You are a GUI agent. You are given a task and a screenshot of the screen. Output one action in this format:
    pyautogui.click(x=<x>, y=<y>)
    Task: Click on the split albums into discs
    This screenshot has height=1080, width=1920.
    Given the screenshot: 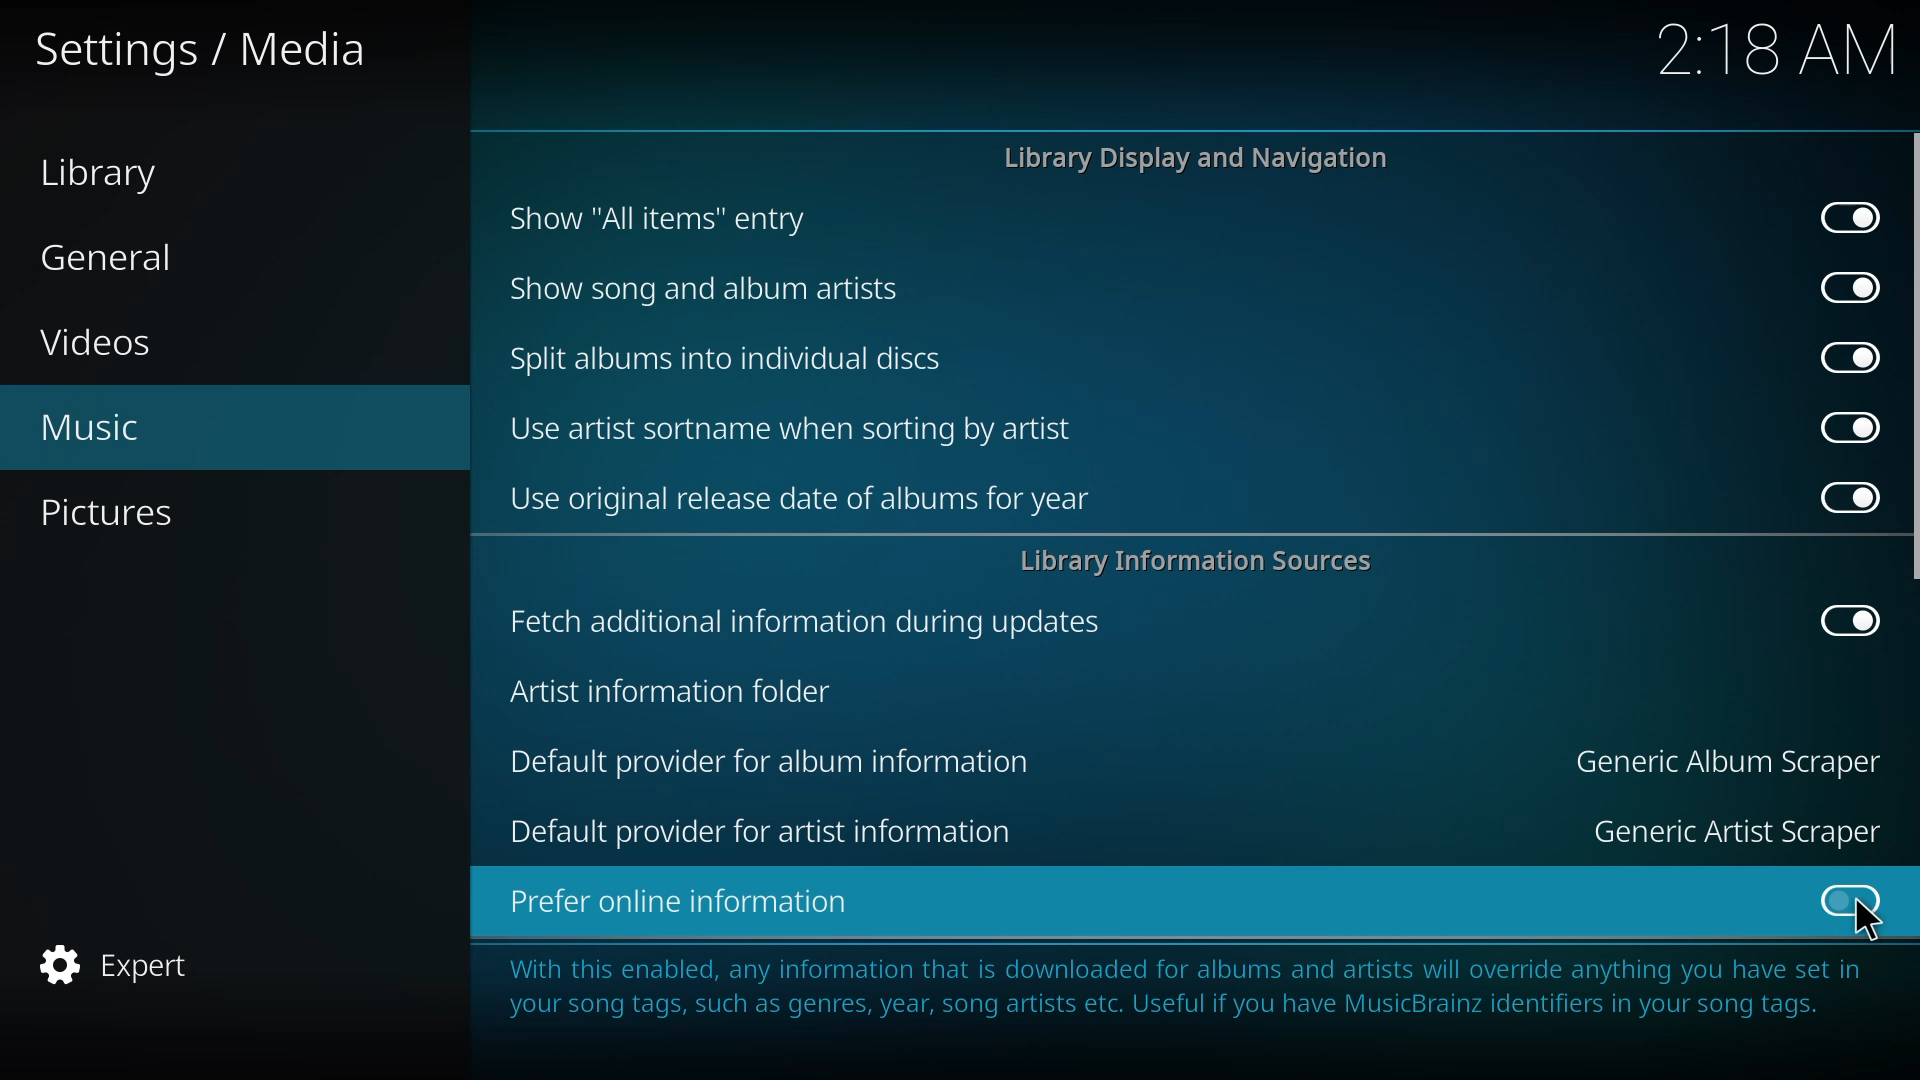 What is the action you would take?
    pyautogui.click(x=722, y=356)
    